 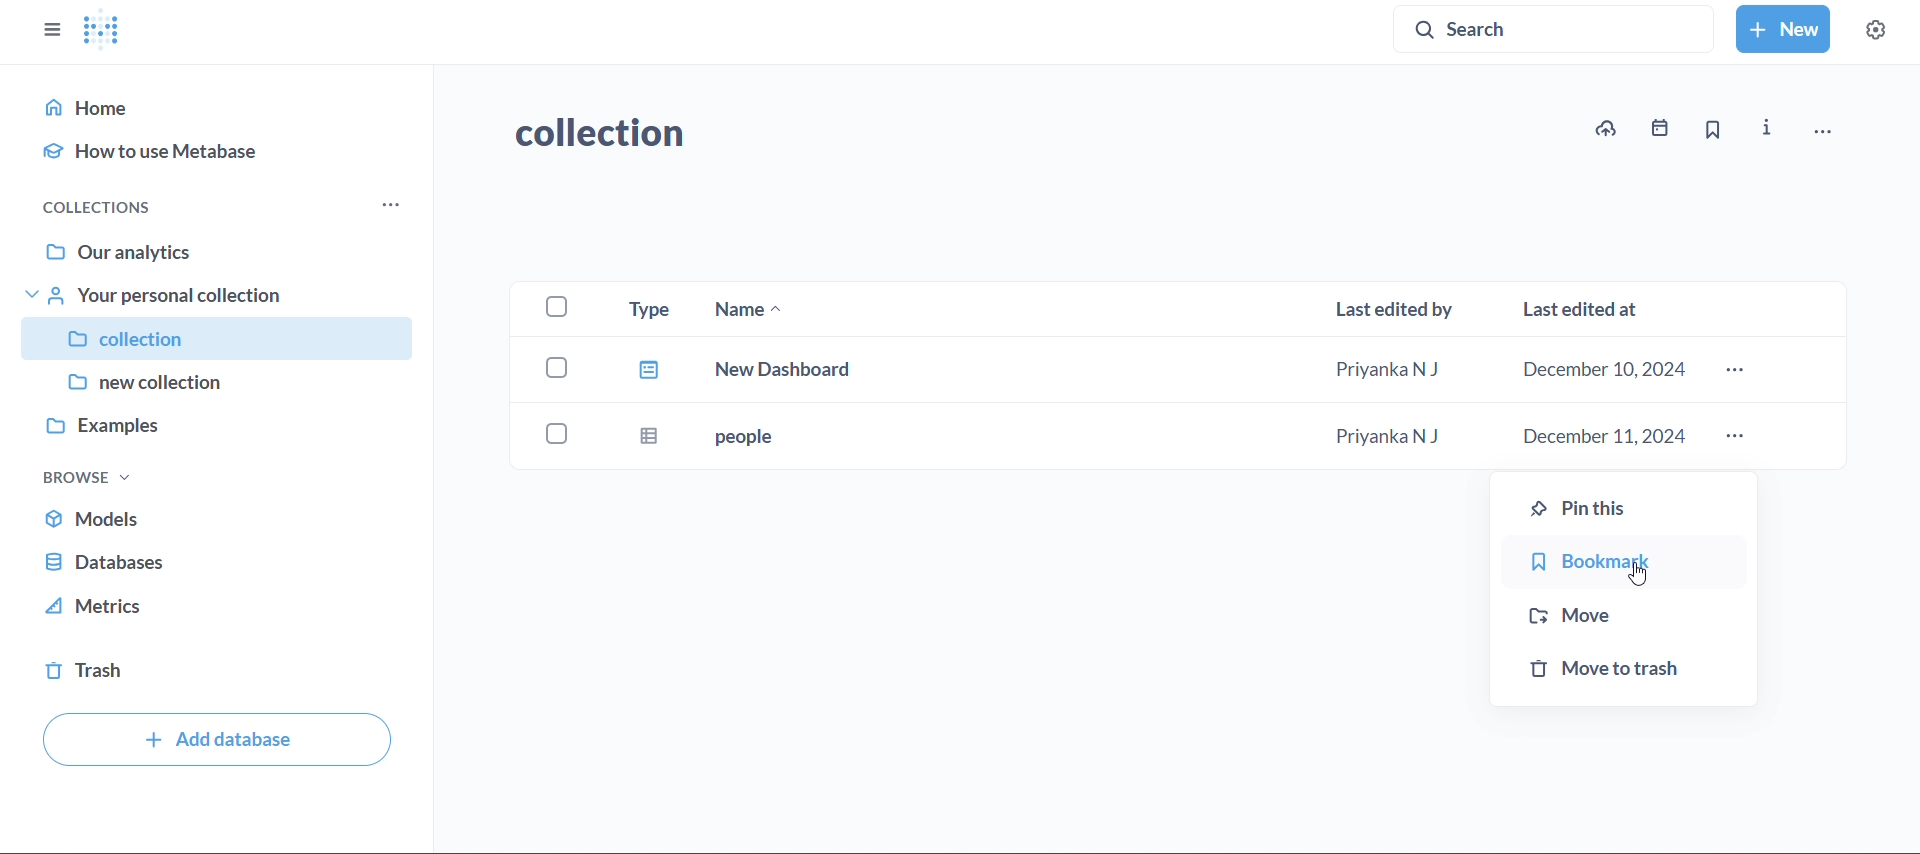 I want to click on december 11,2024, so click(x=1599, y=436).